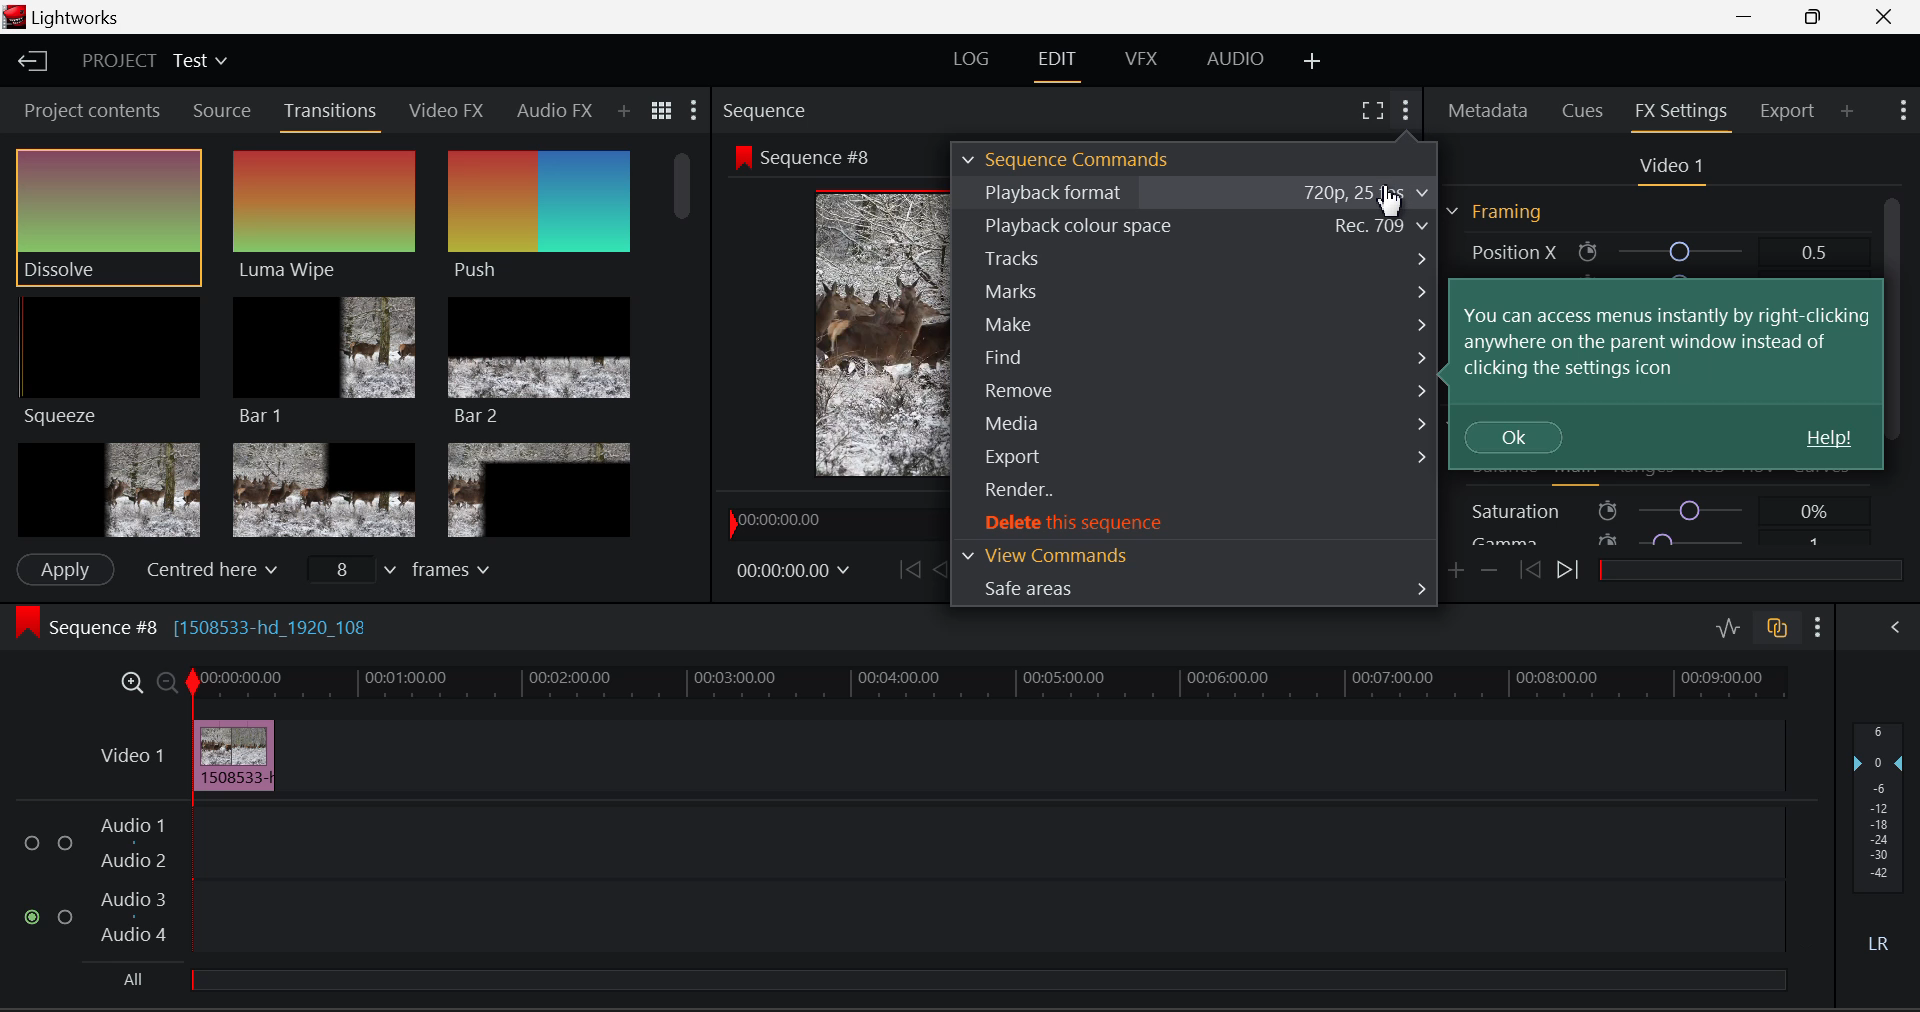  Describe the element at coordinates (38, 63) in the screenshot. I see `Back to Homepage` at that location.